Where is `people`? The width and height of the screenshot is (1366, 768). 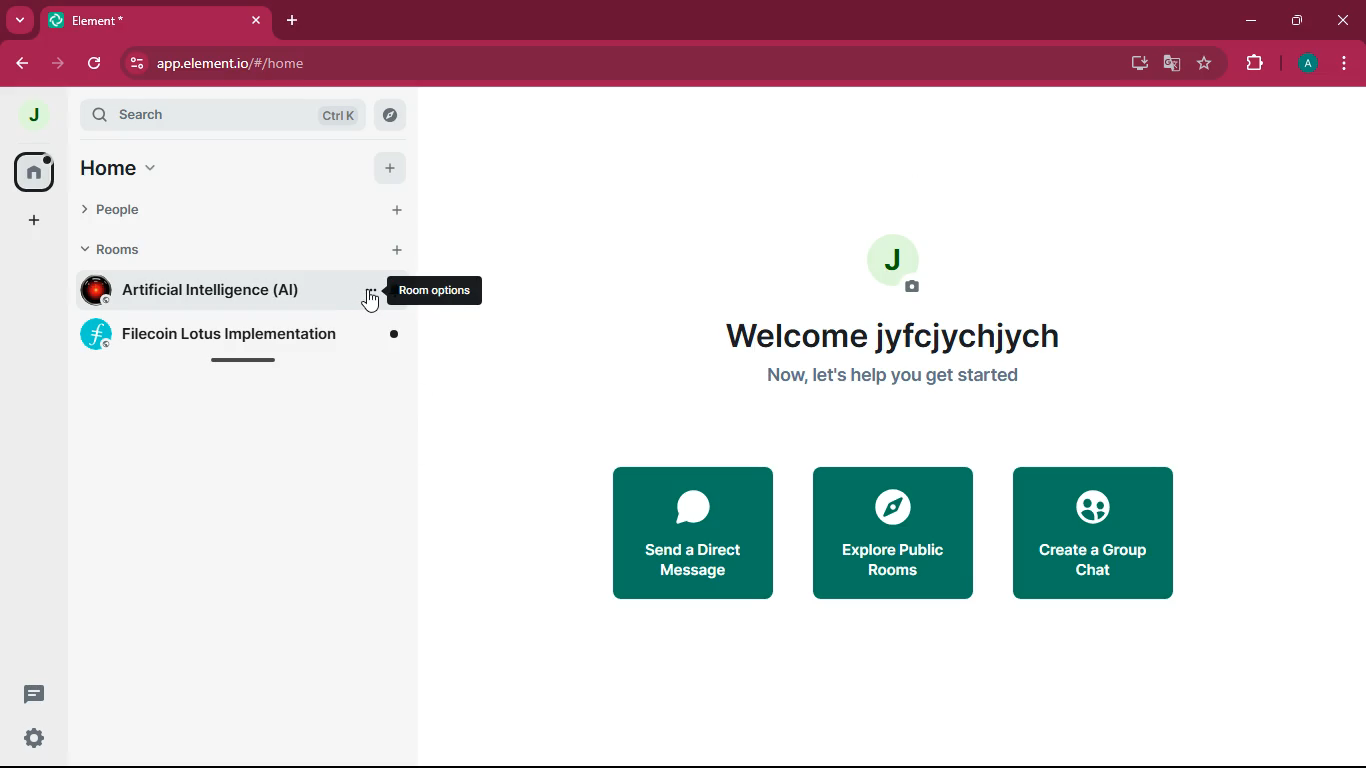
people is located at coordinates (122, 213).